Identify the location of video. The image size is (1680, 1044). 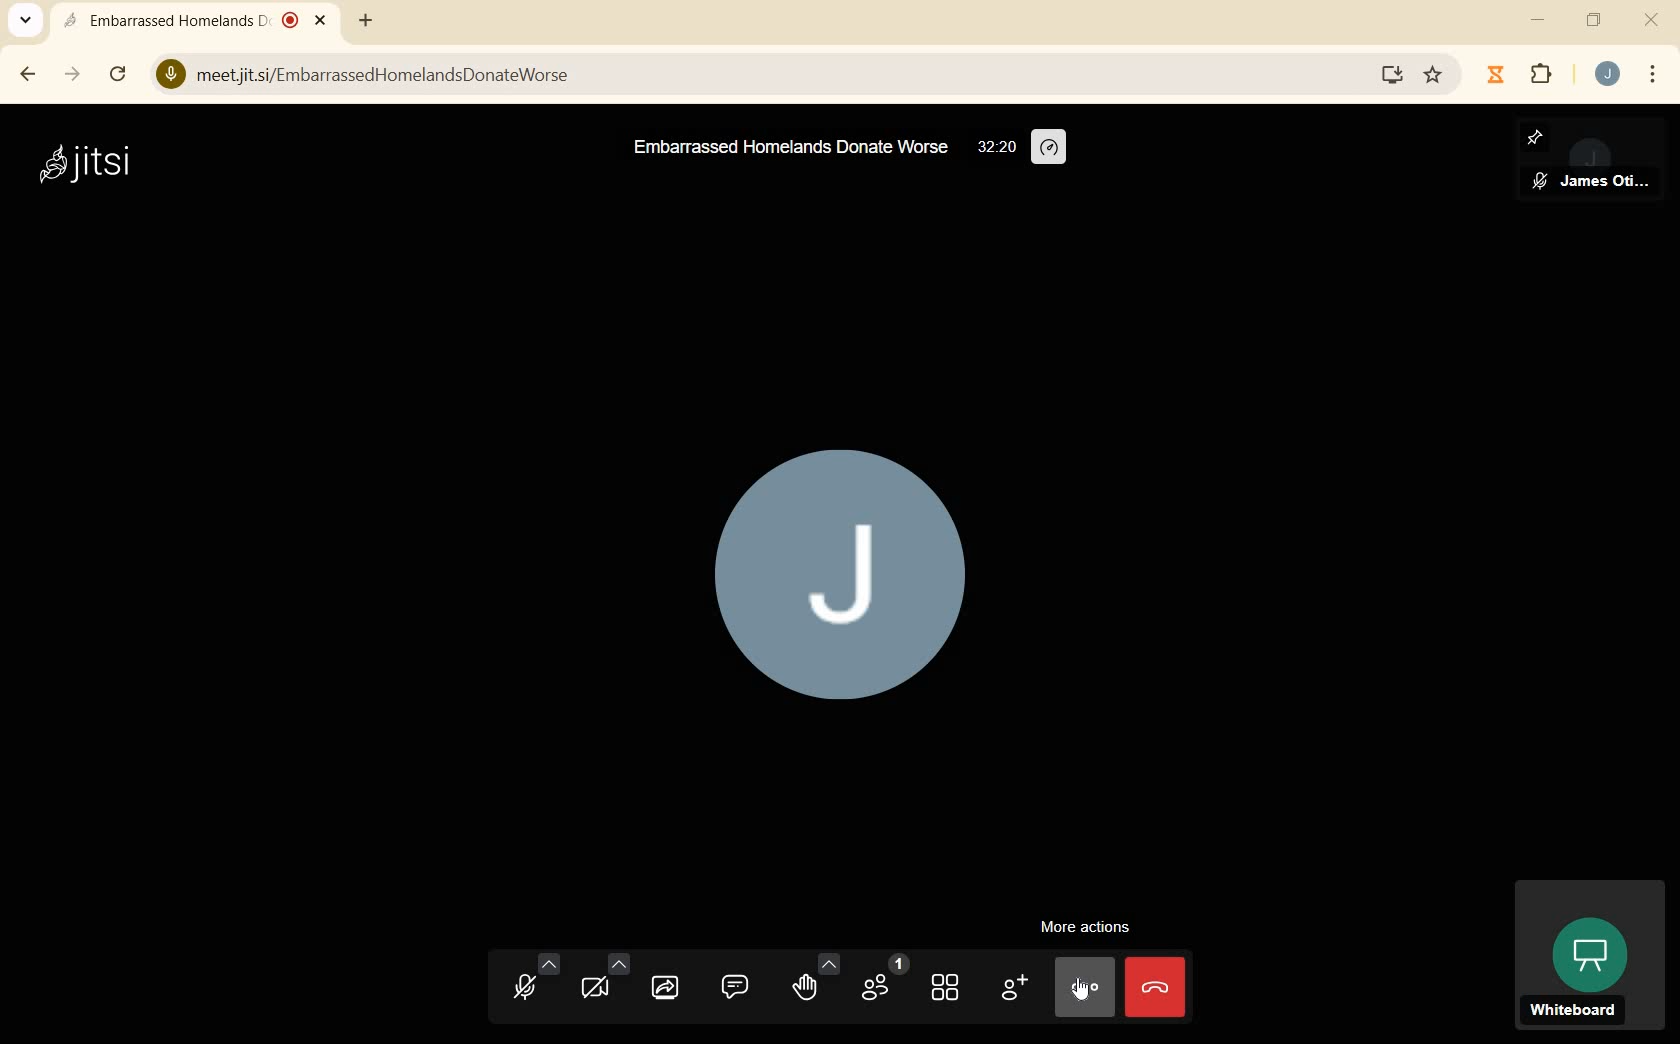
(603, 983).